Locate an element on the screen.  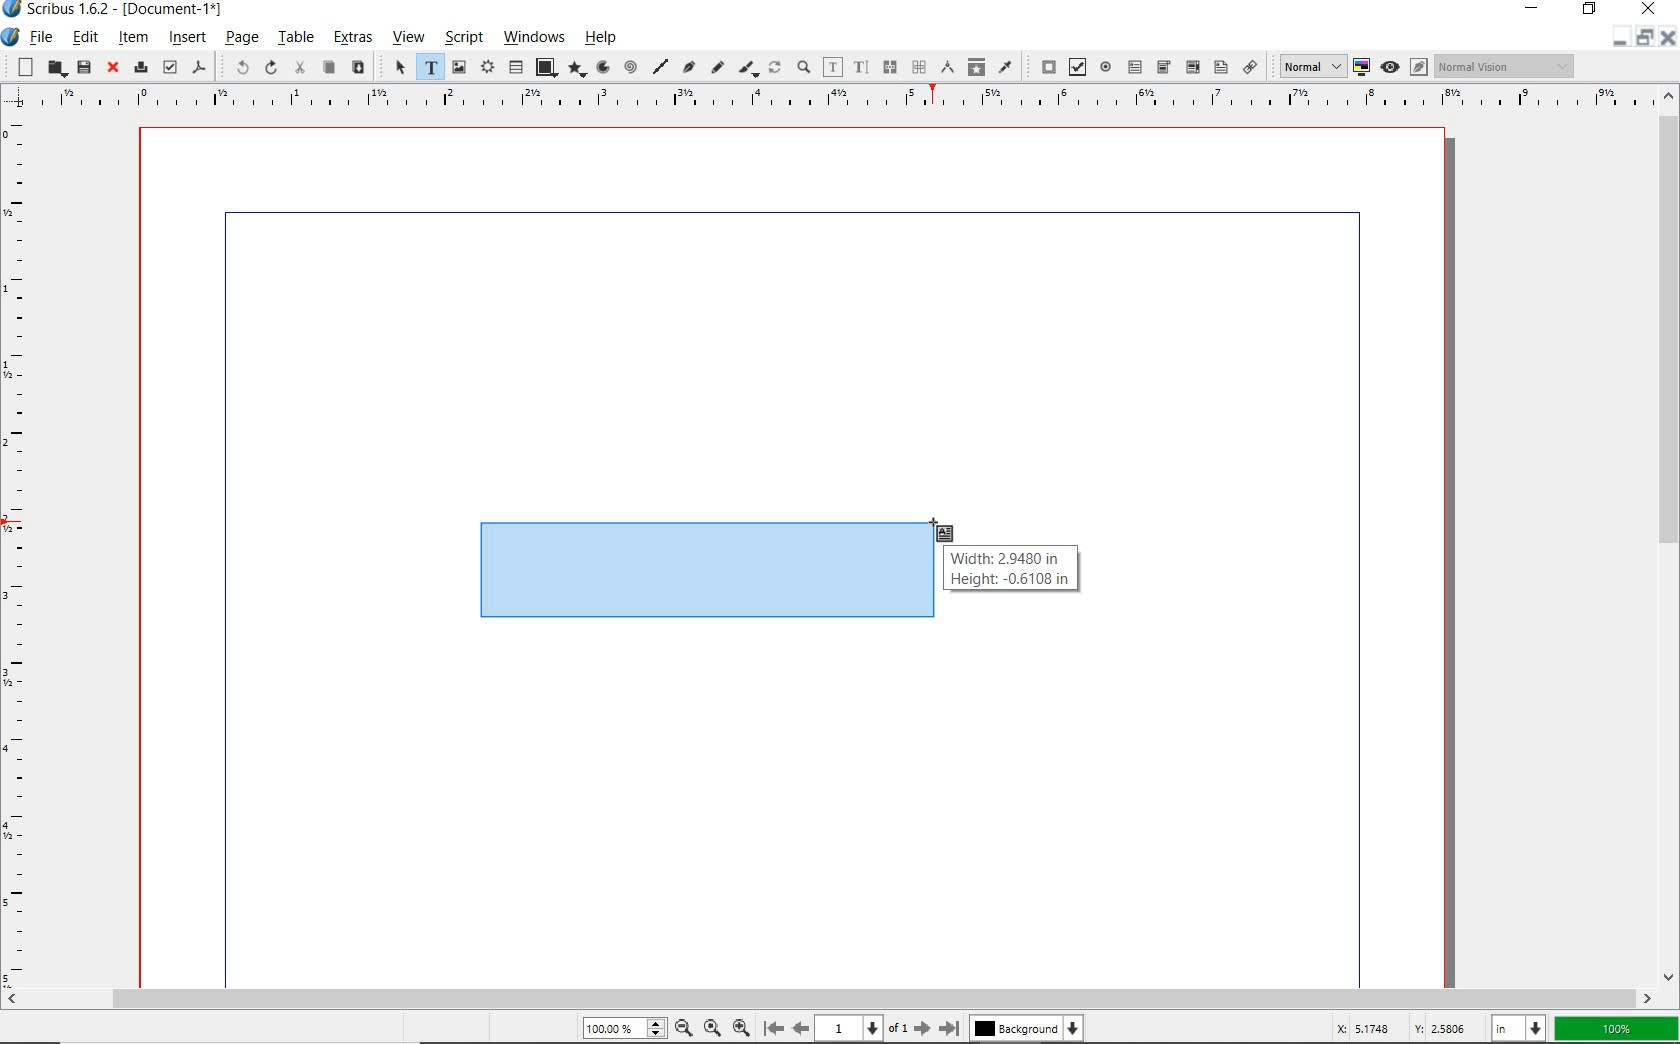
Bezier curve is located at coordinates (688, 69).